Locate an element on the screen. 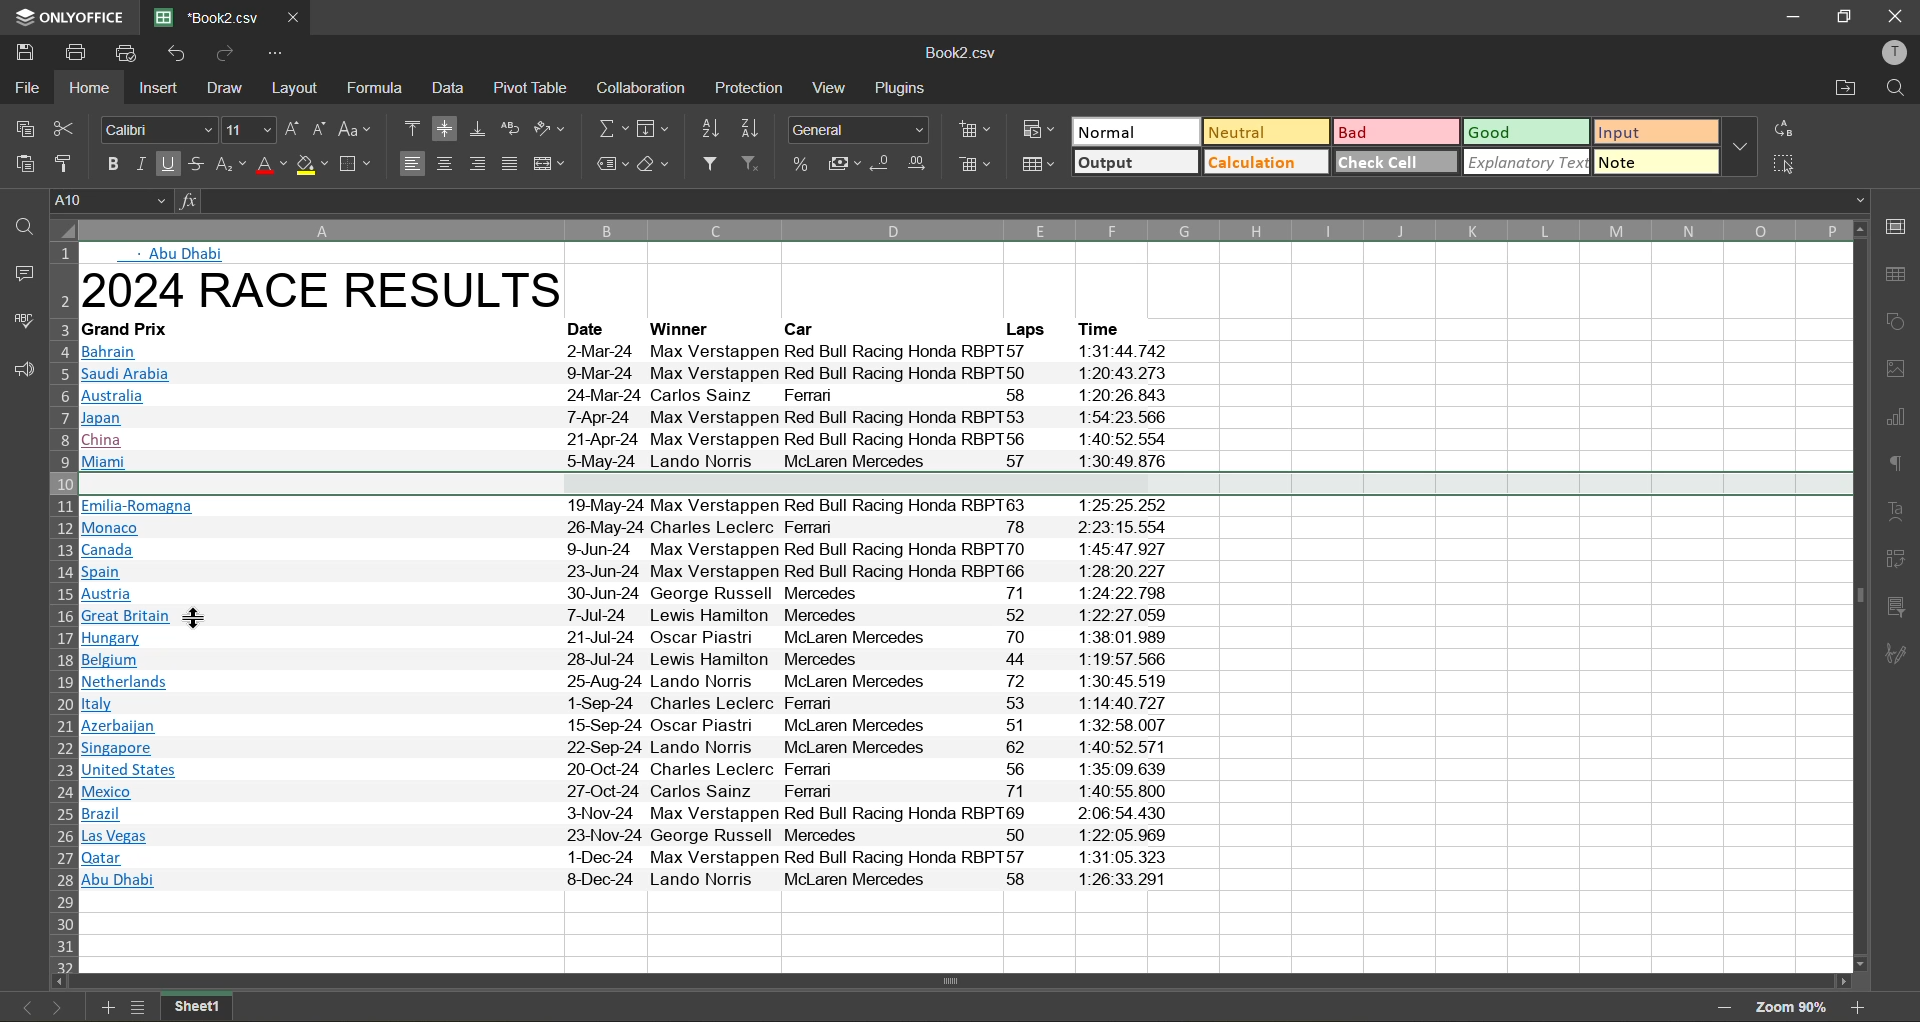  format as table is located at coordinates (1037, 166).